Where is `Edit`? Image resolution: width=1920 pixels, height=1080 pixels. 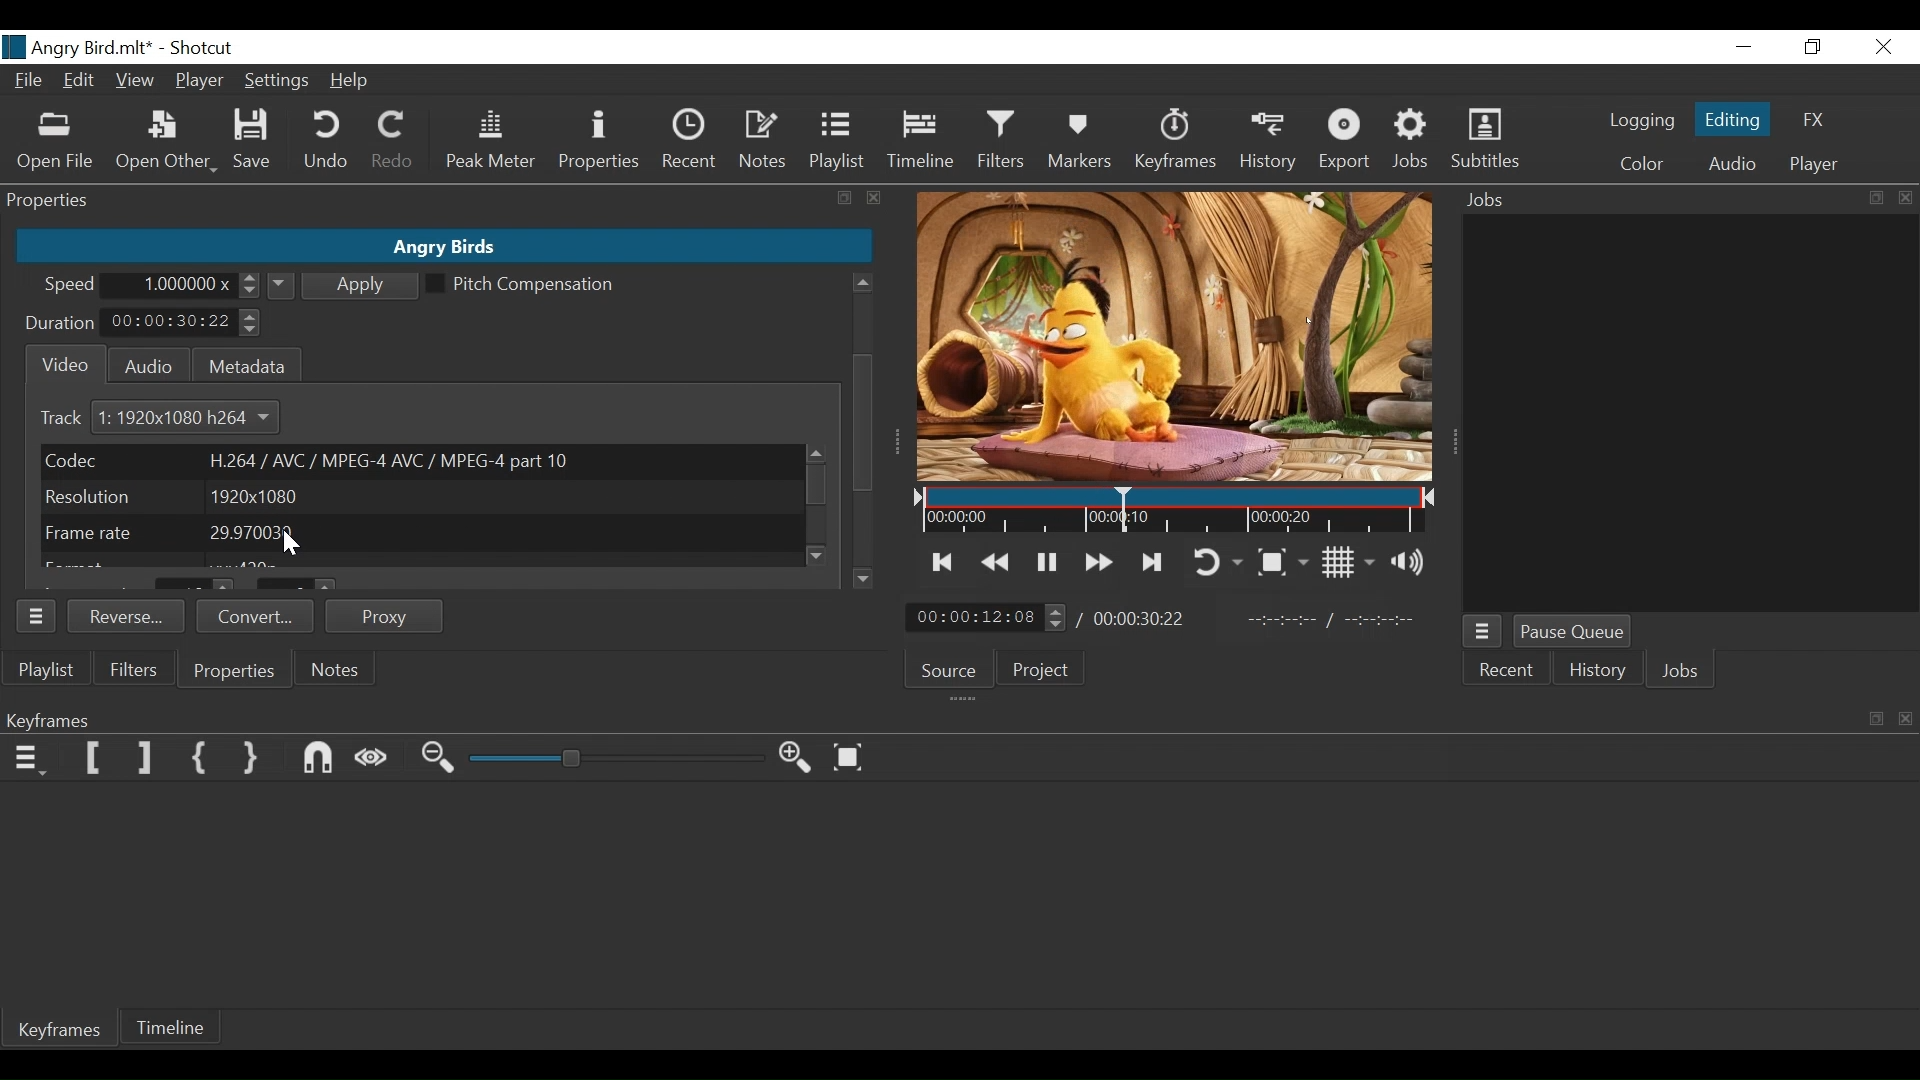 Edit is located at coordinates (79, 82).